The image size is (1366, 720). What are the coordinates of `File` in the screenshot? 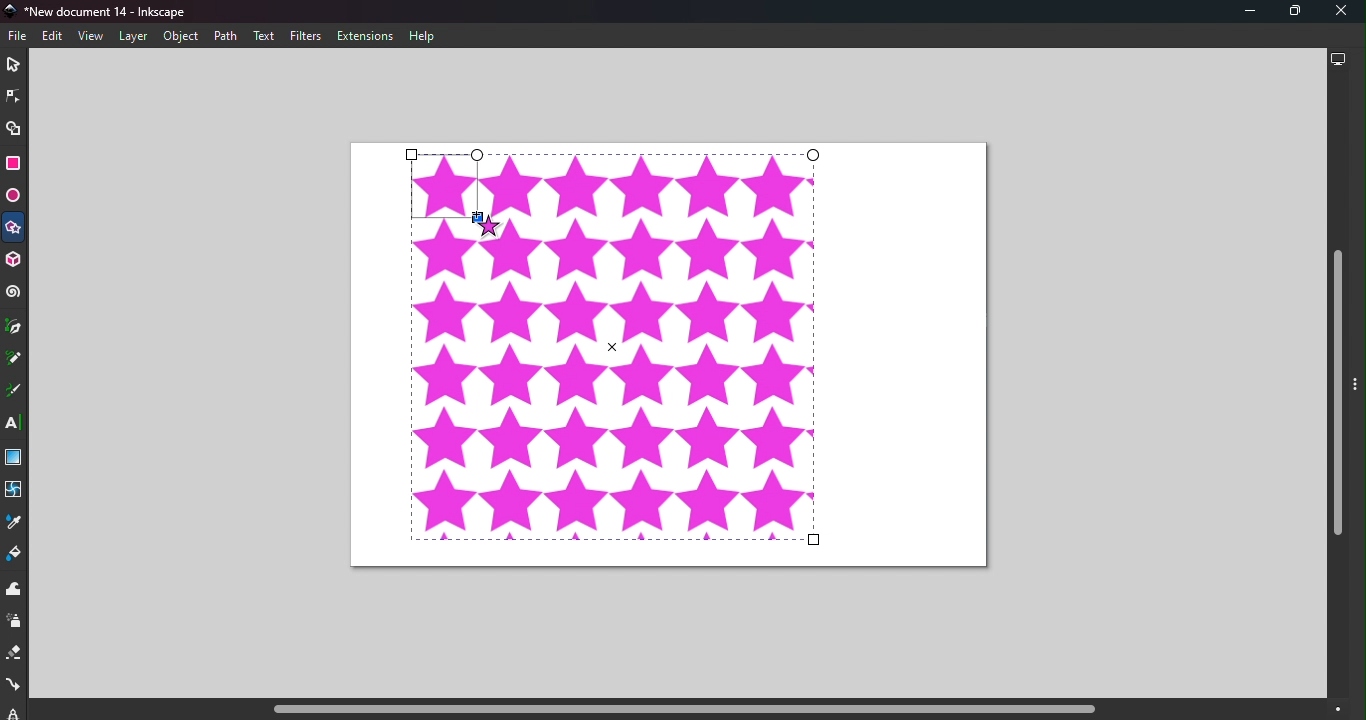 It's located at (21, 36).